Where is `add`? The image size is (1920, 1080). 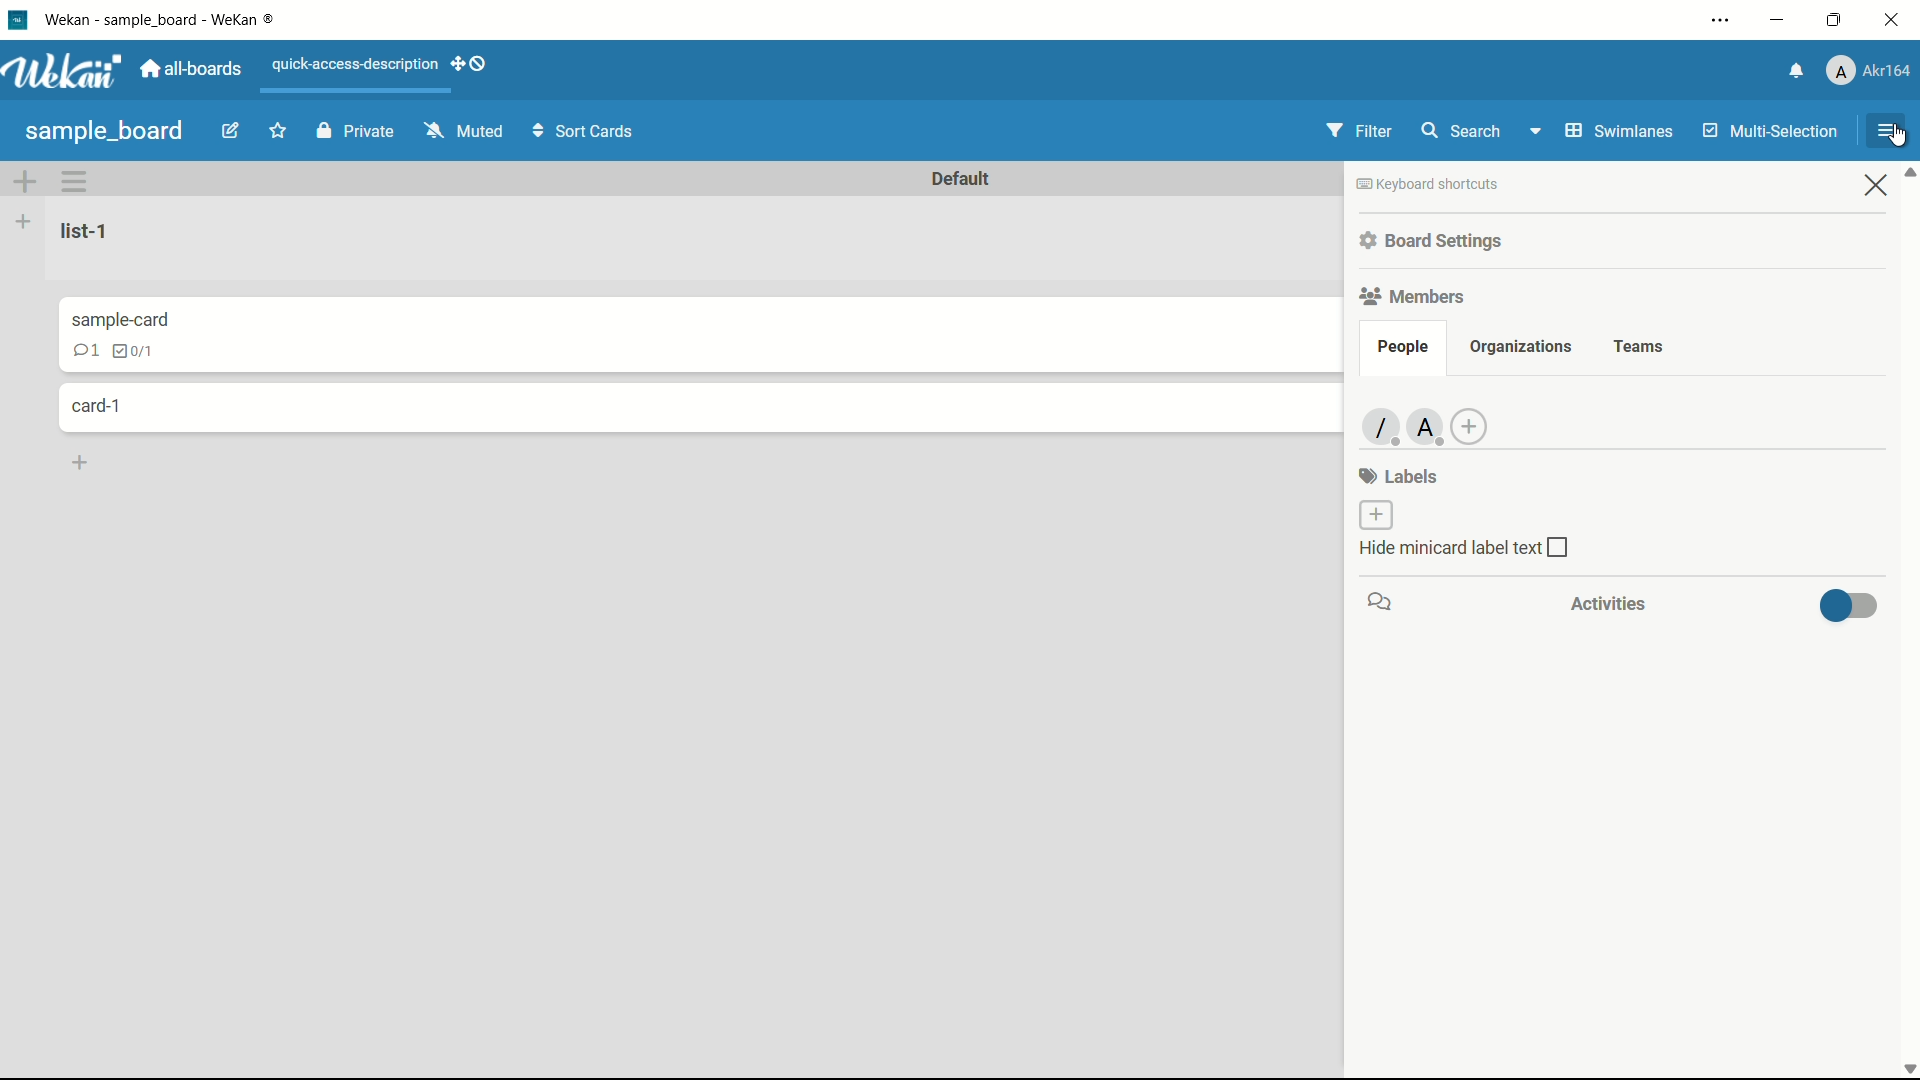
add is located at coordinates (21, 226).